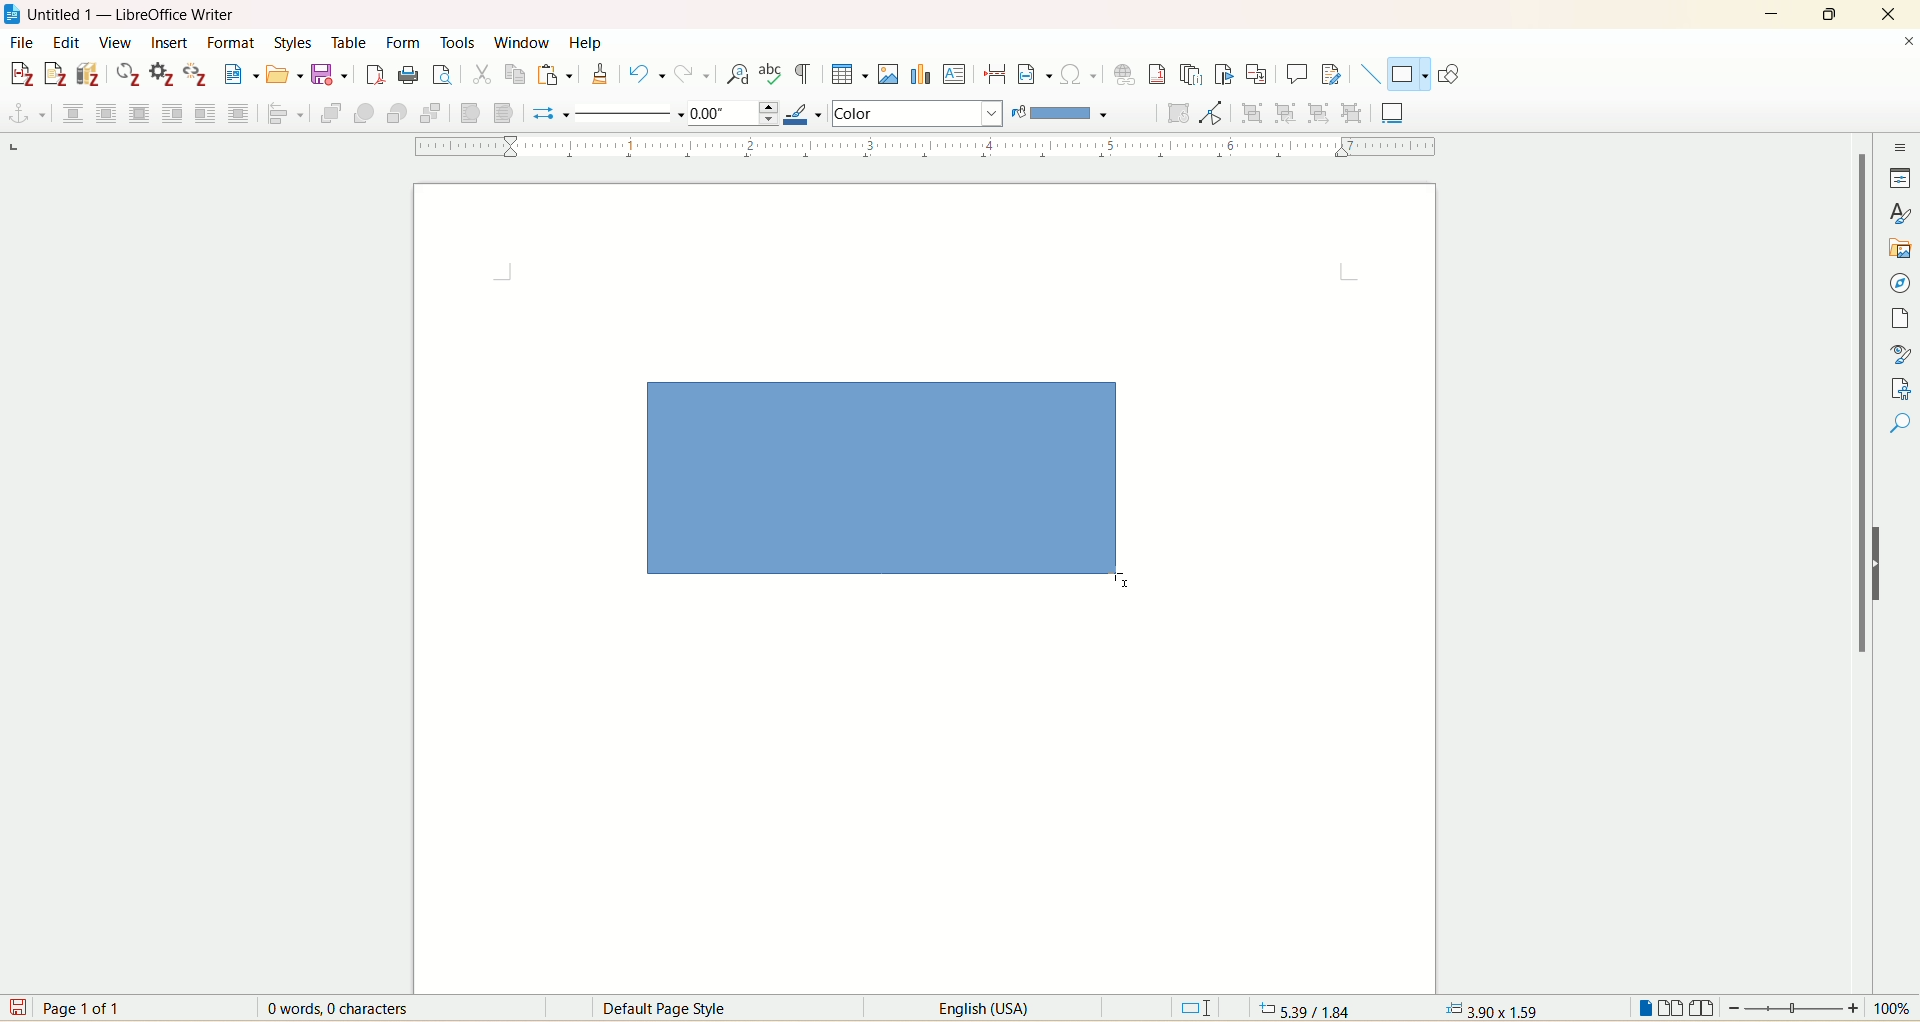 This screenshot has height=1022, width=1920. What do you see at coordinates (1901, 351) in the screenshot?
I see `style inspector` at bounding box center [1901, 351].